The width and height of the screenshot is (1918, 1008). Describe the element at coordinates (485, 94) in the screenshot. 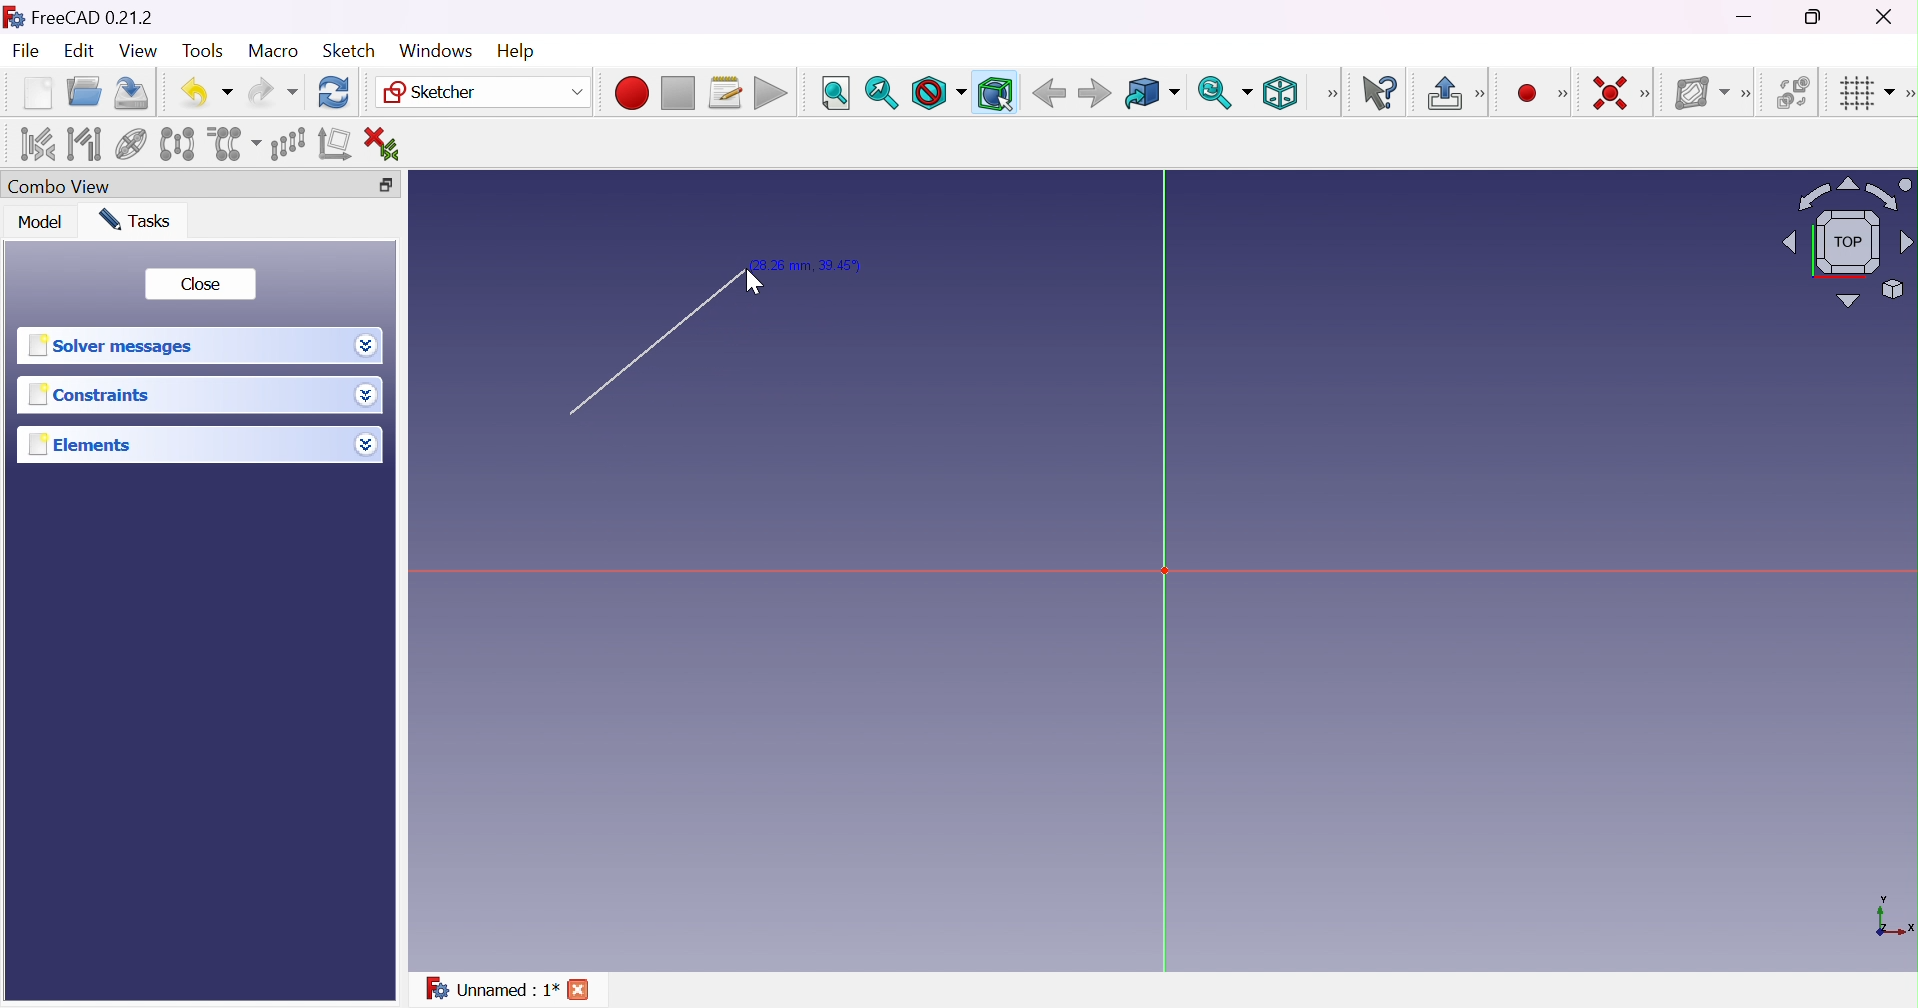

I see `Sketcher` at that location.